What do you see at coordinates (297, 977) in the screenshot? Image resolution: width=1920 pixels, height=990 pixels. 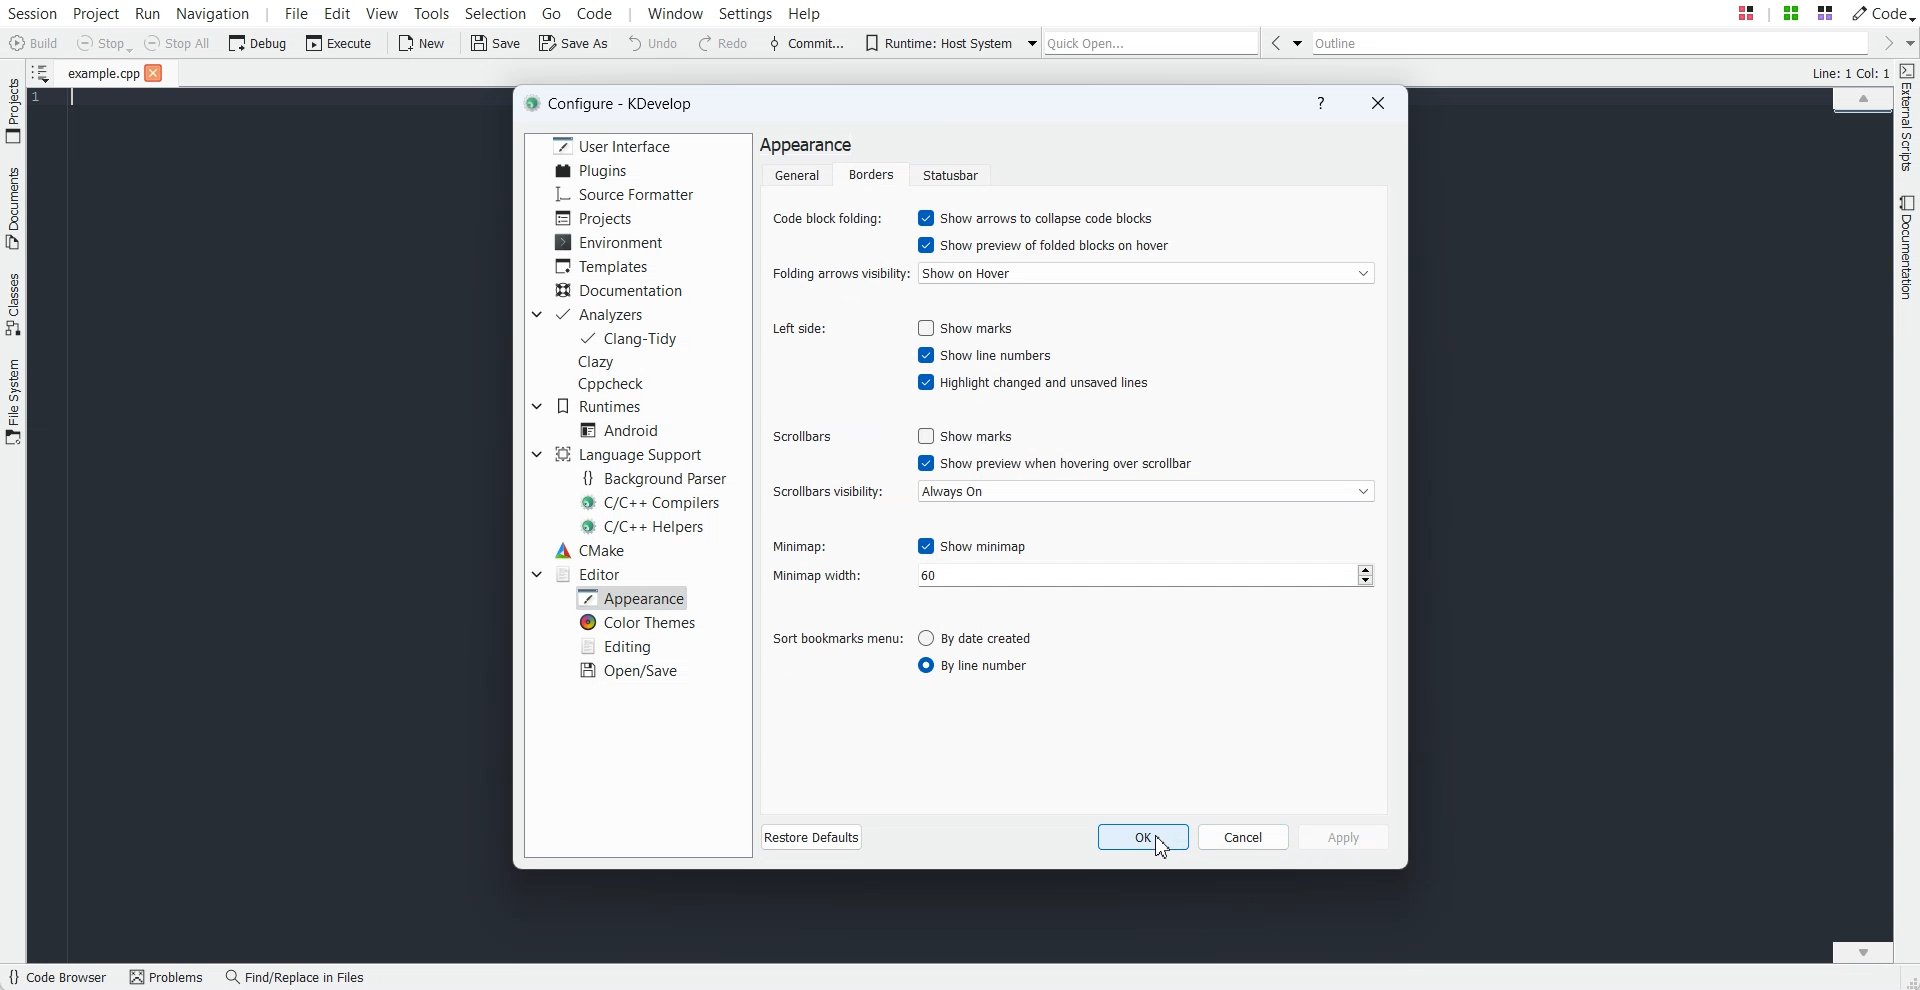 I see `Find/Replace in Files` at bounding box center [297, 977].